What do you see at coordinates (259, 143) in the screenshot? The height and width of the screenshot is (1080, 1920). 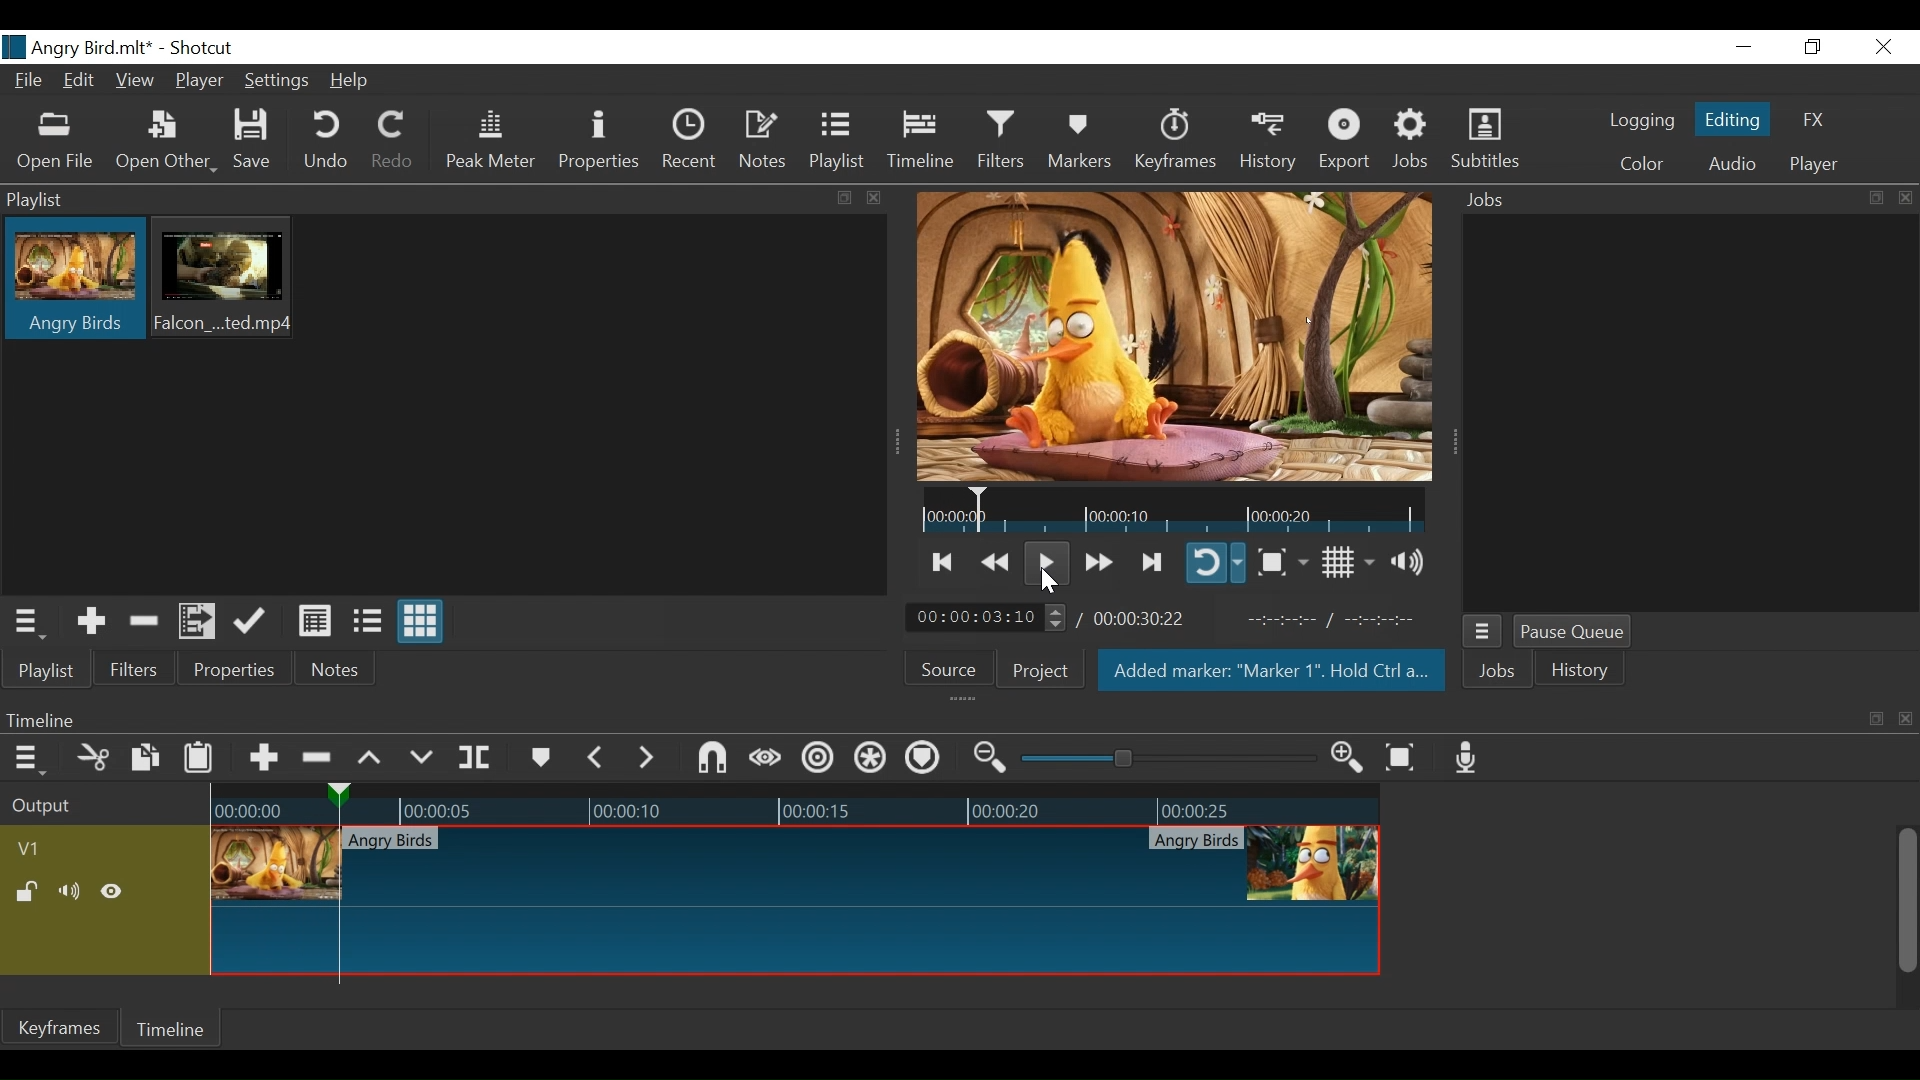 I see `Save` at bounding box center [259, 143].